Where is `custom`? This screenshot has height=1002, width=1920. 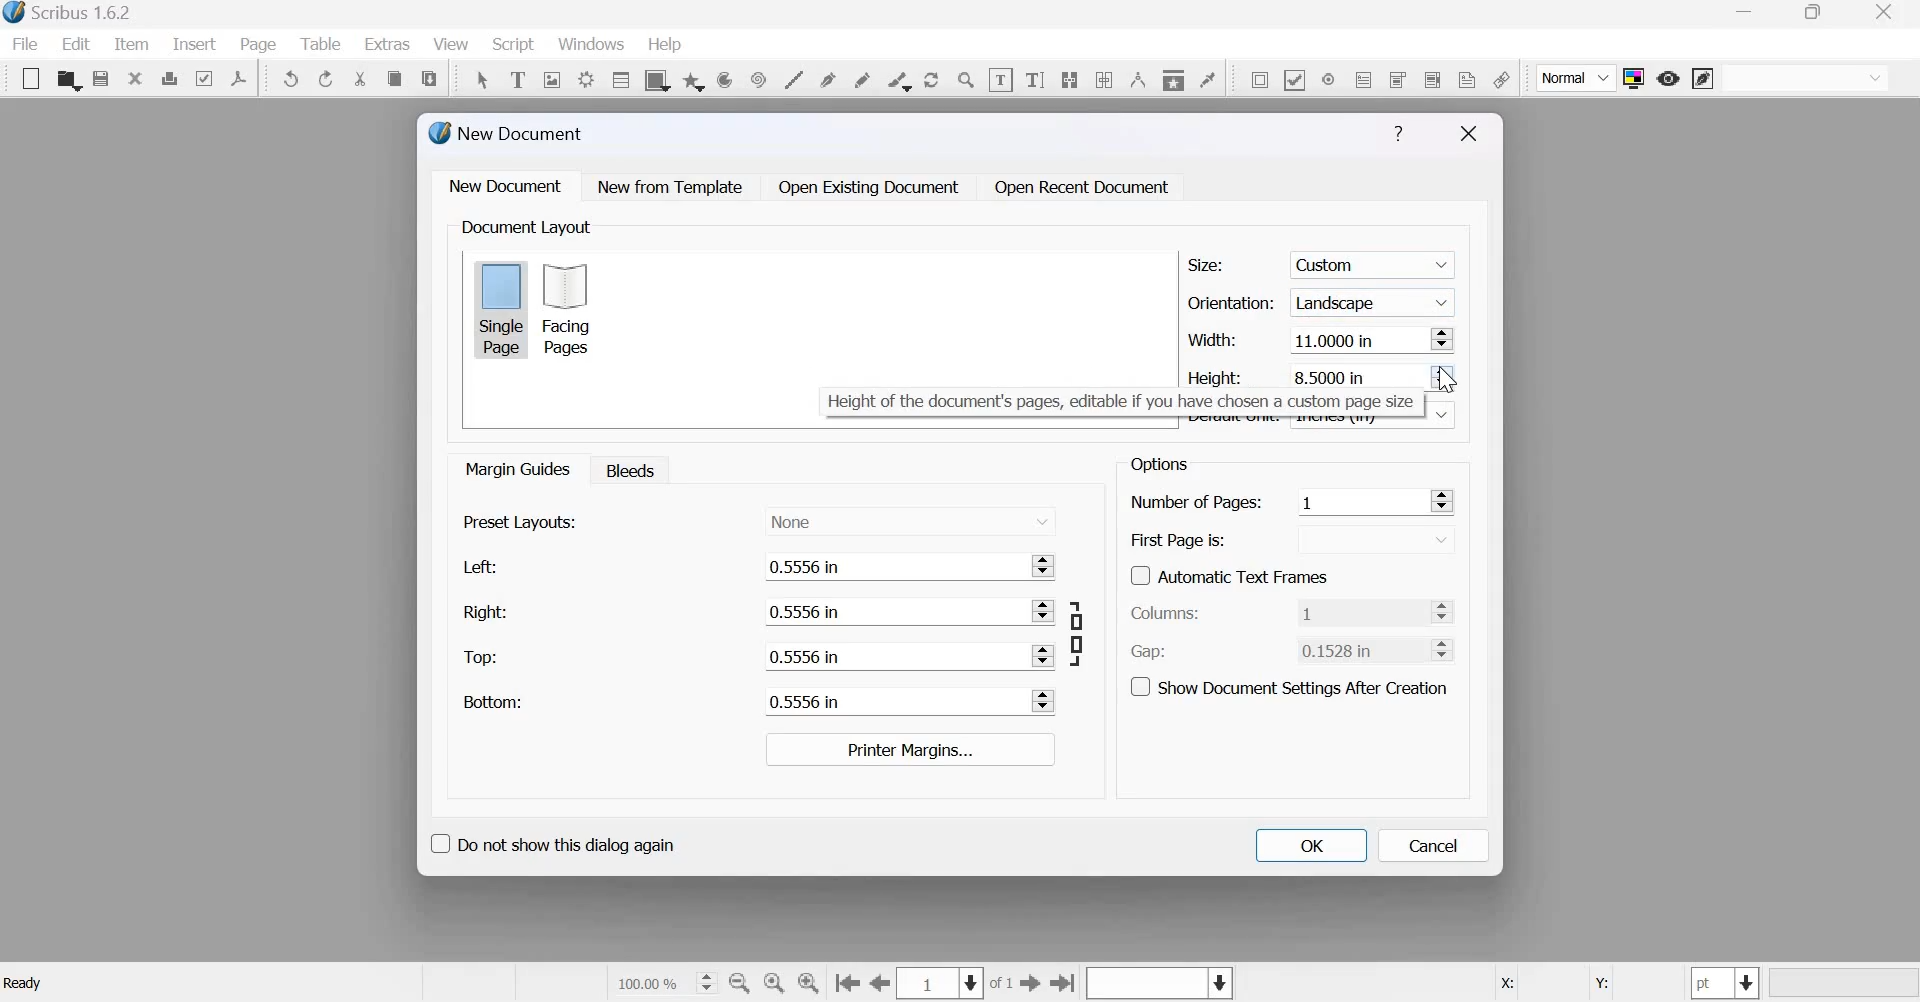
custom is located at coordinates (1376, 261).